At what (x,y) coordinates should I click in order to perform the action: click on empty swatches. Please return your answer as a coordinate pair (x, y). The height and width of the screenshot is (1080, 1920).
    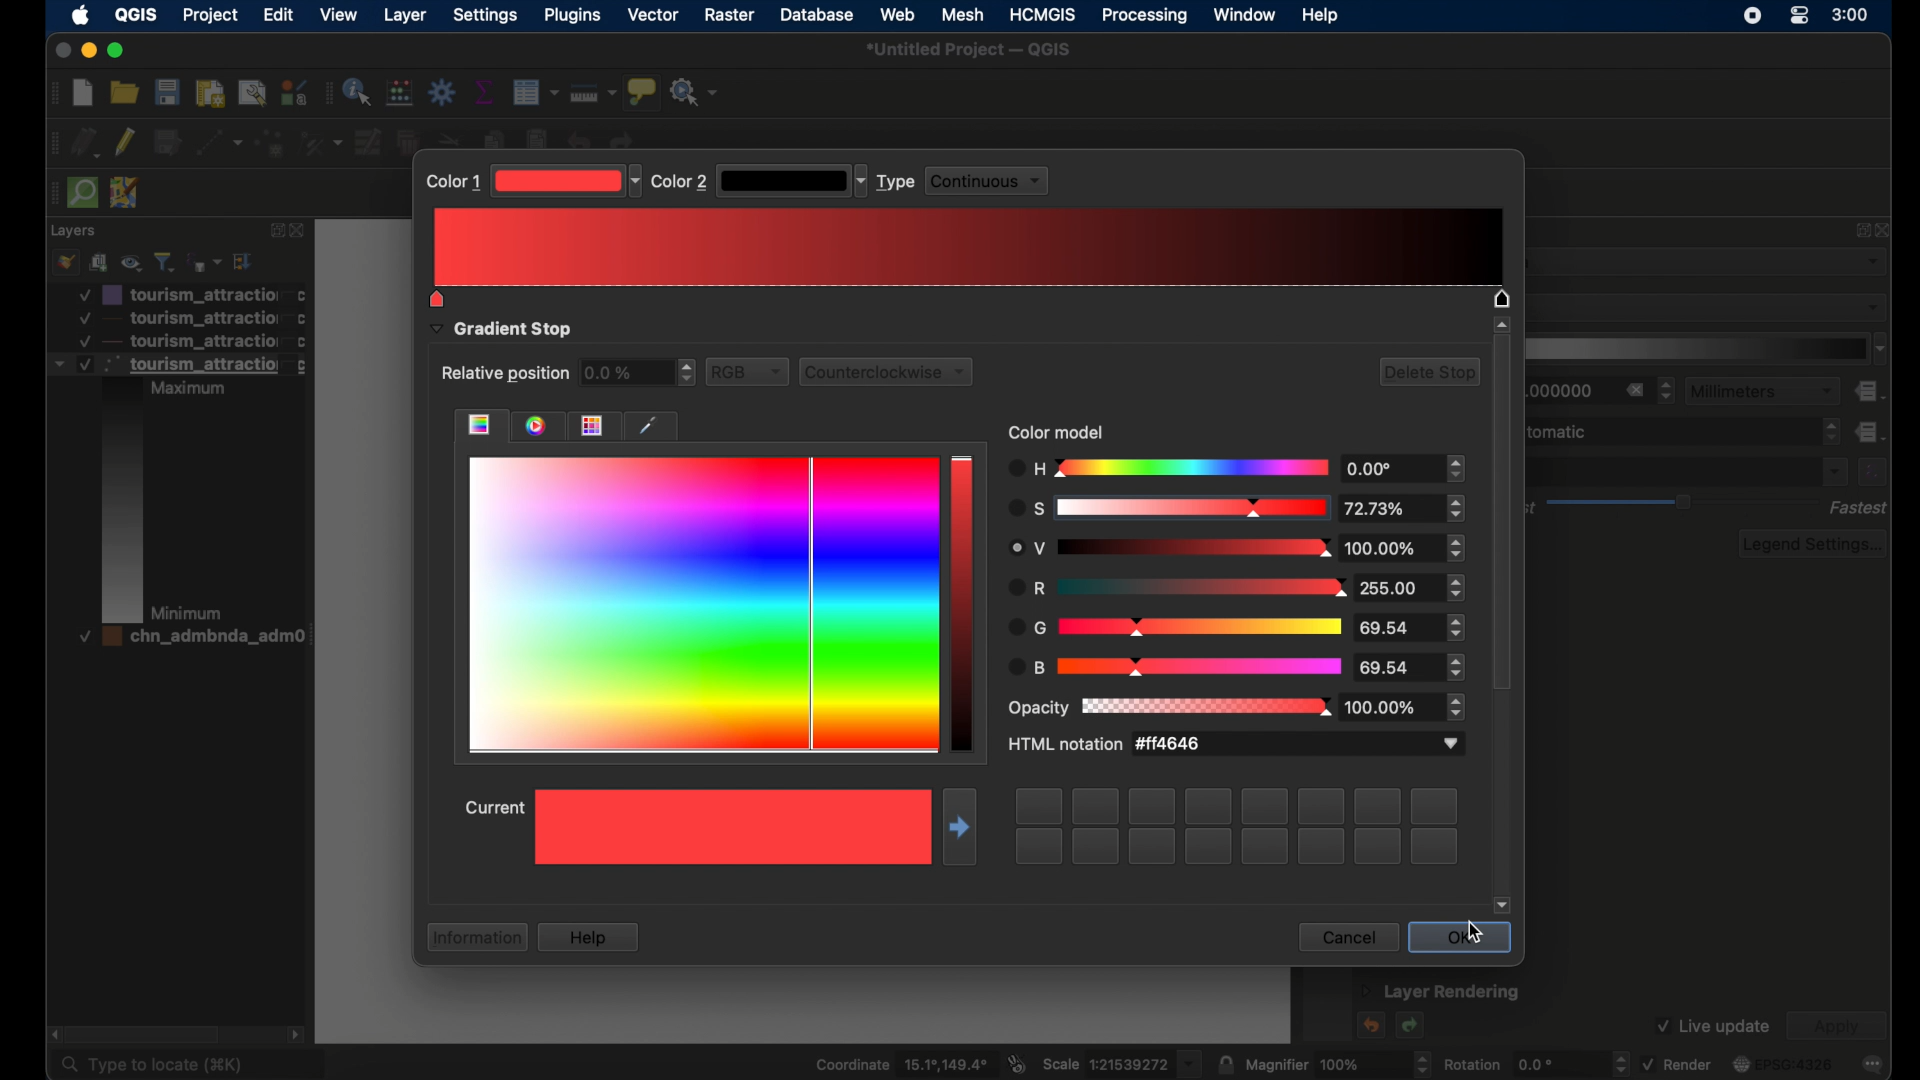
    Looking at the image, I should click on (1238, 826).